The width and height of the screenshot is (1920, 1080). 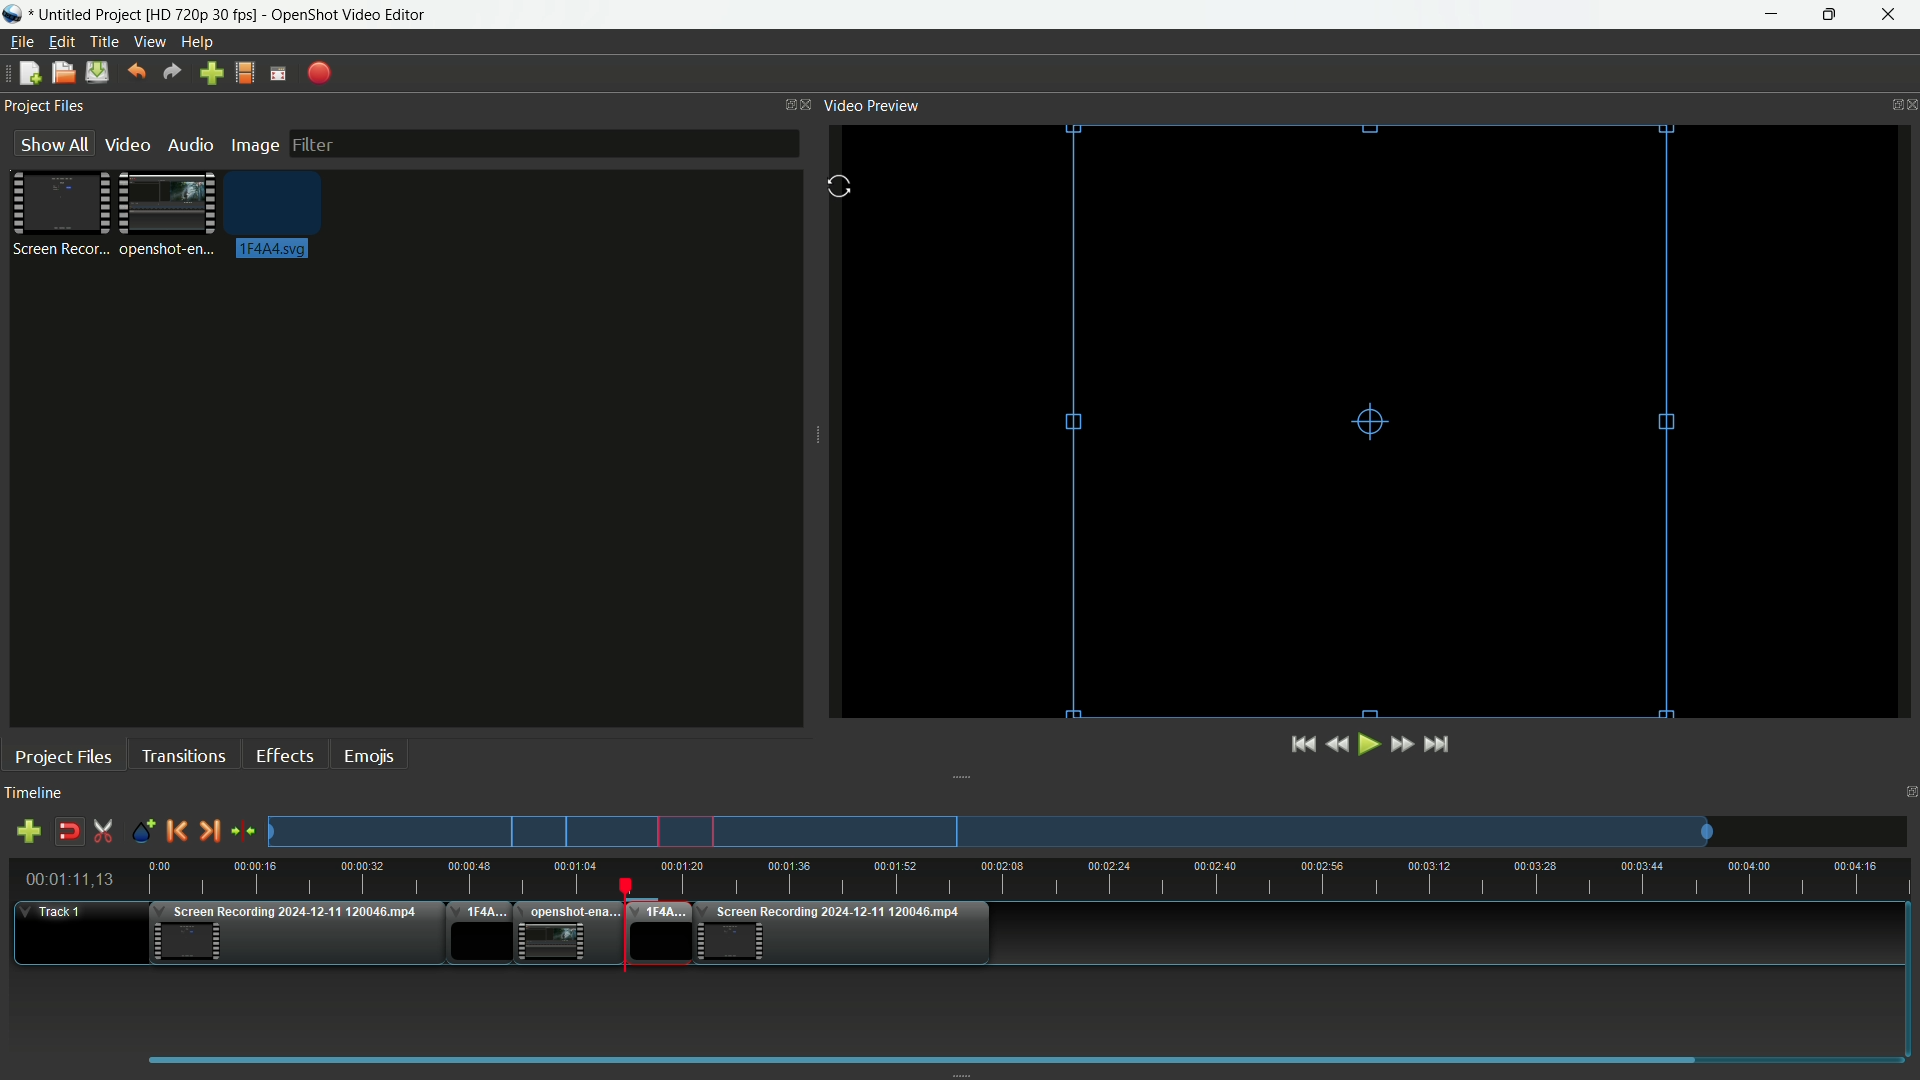 What do you see at coordinates (1401, 744) in the screenshot?
I see `Quick play forward` at bounding box center [1401, 744].